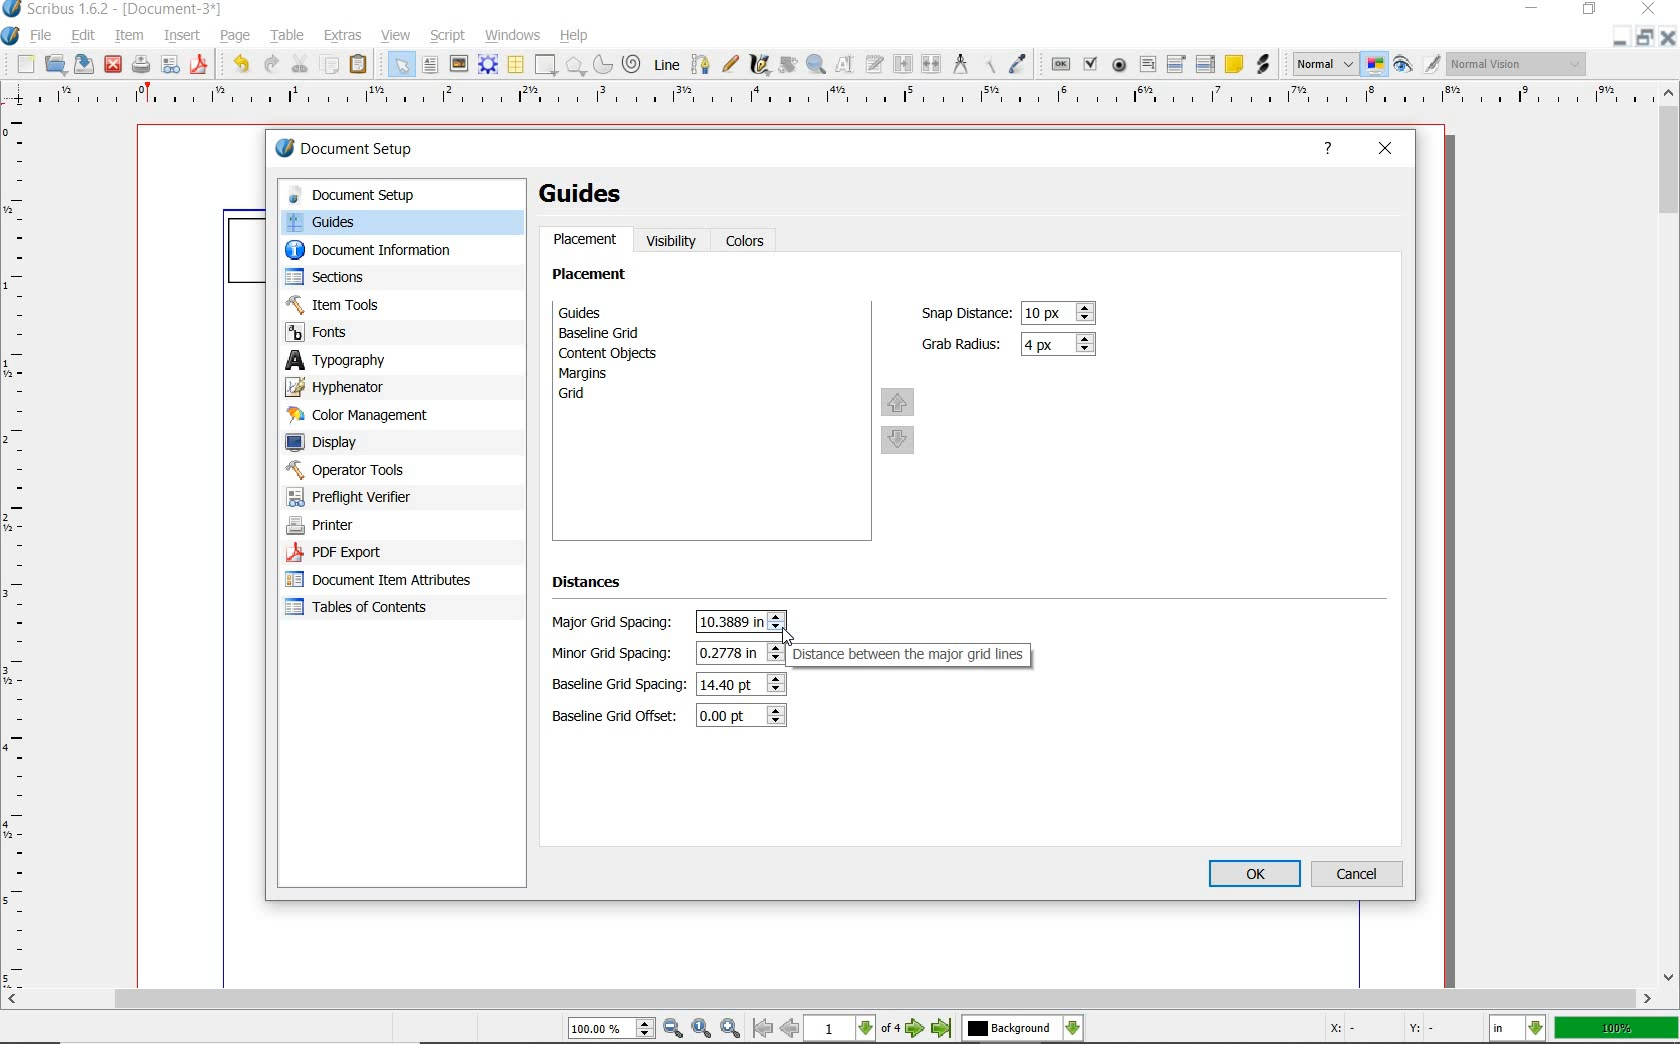  Describe the element at coordinates (23, 64) in the screenshot. I see `new` at that location.